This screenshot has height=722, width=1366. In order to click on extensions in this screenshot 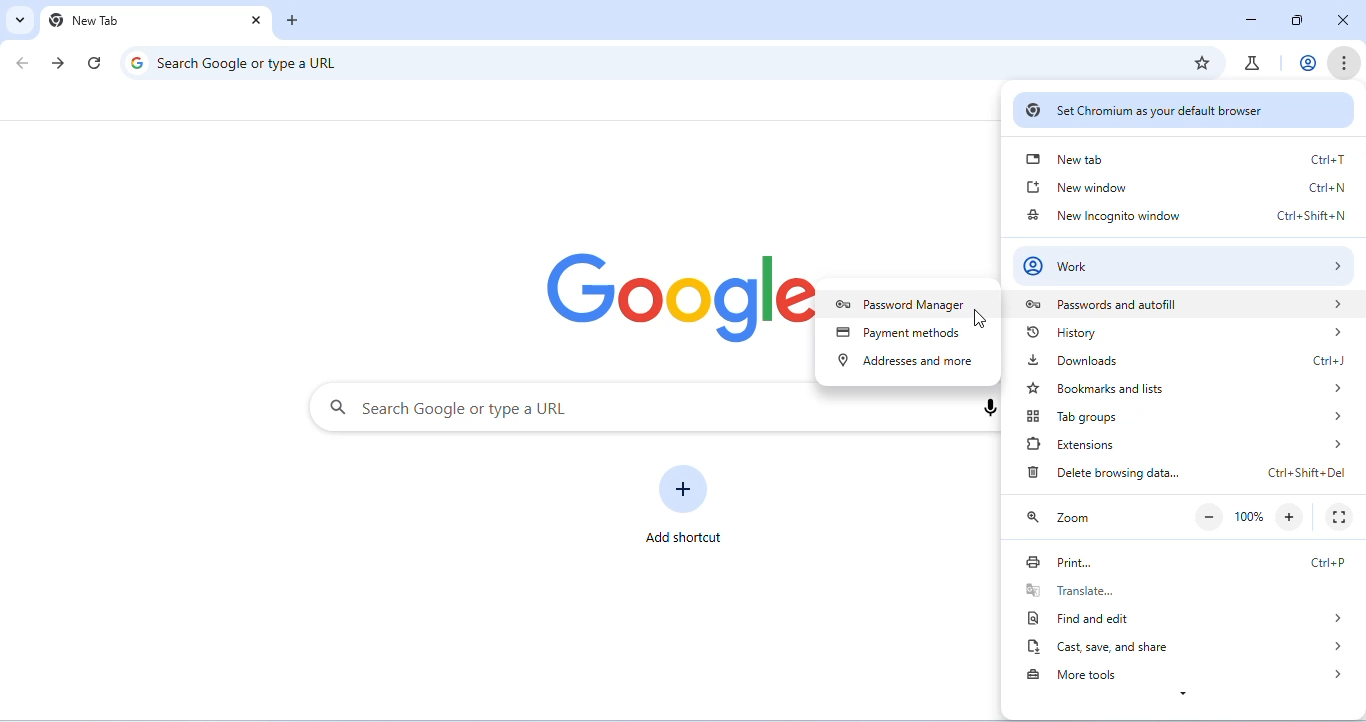, I will do `click(1182, 444)`.